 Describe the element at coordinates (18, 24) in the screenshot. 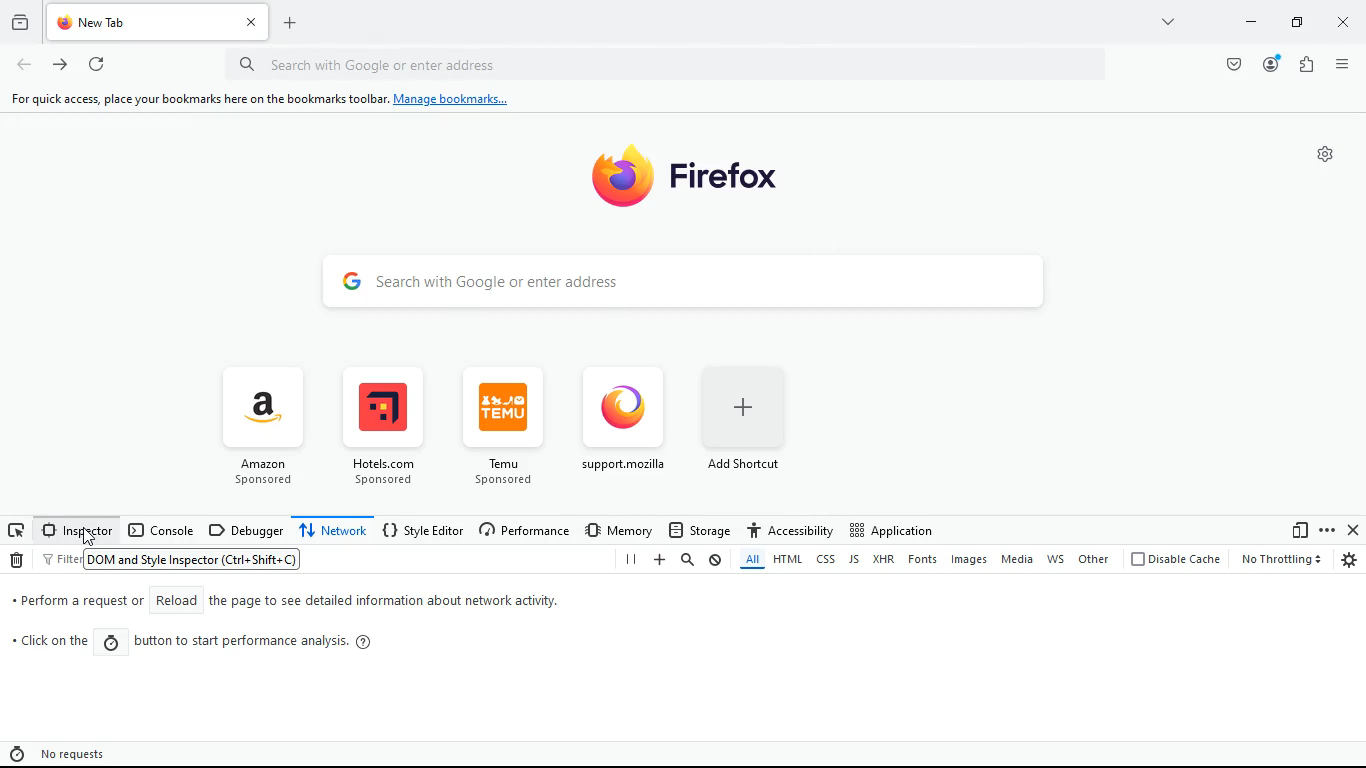

I see `archive` at that location.